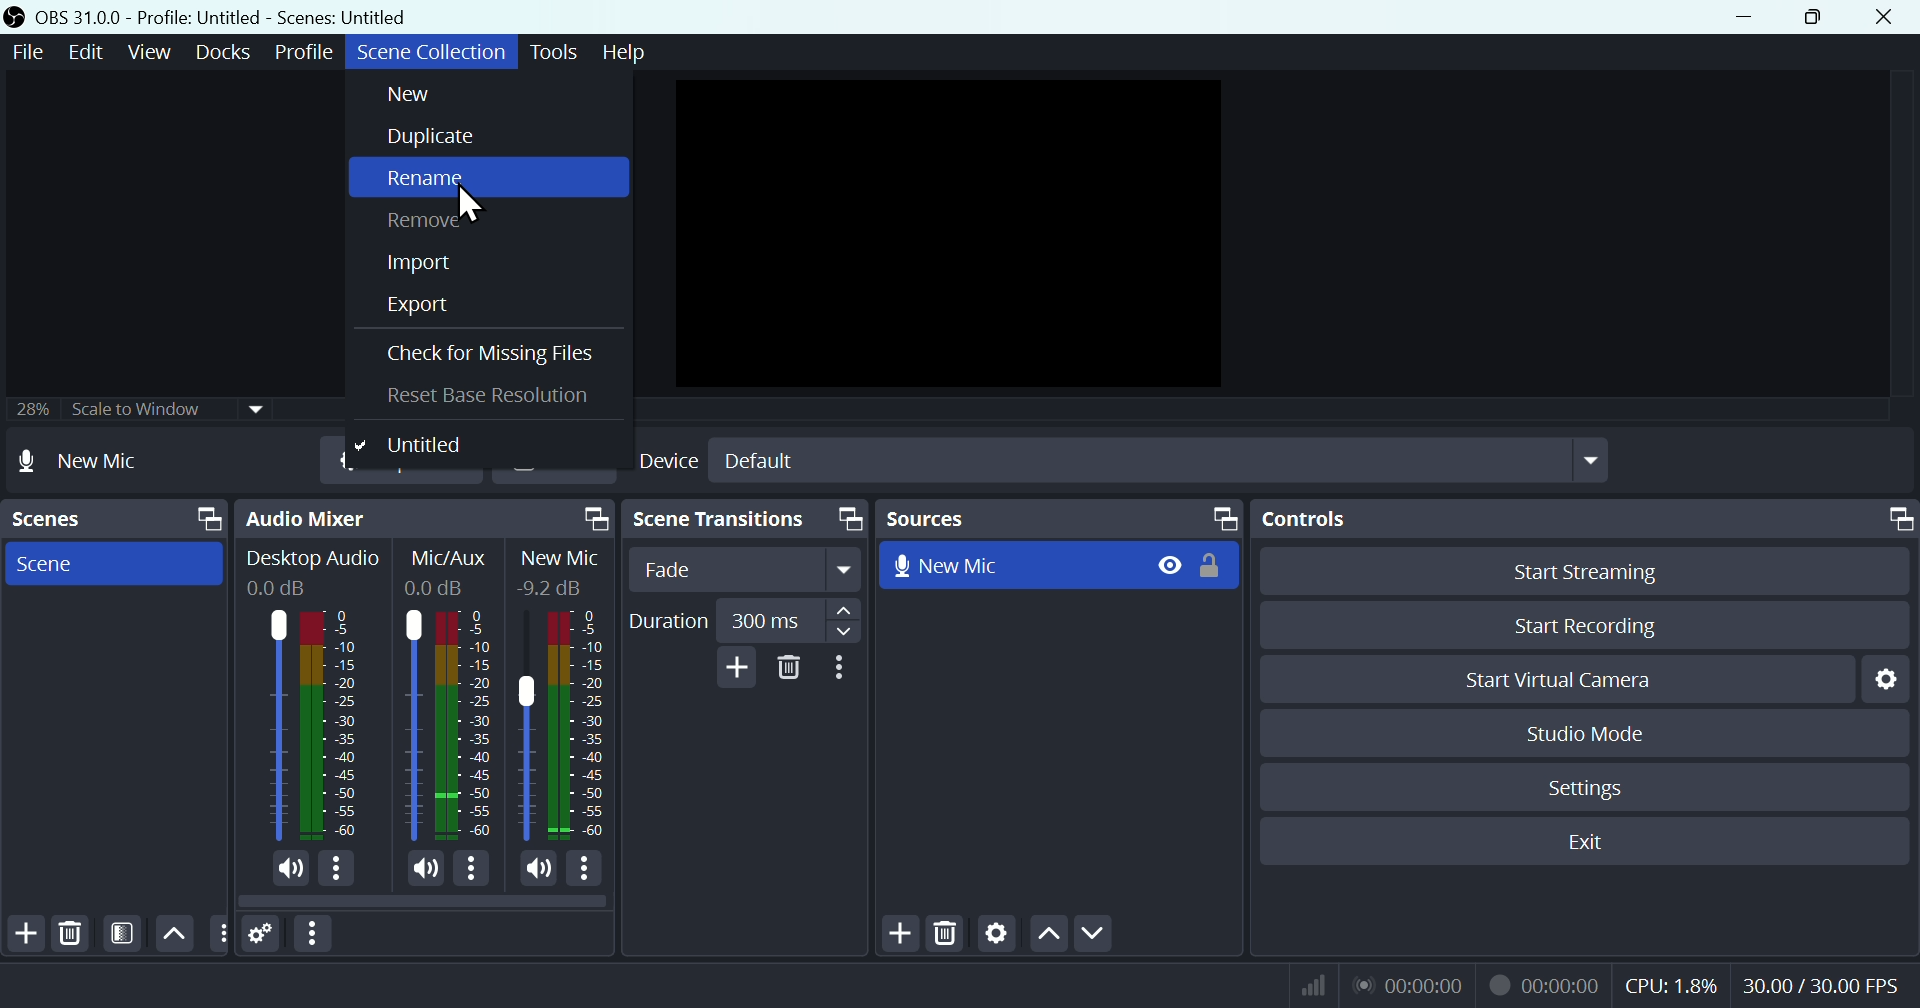 Image resolution: width=1920 pixels, height=1008 pixels. Describe the element at coordinates (417, 93) in the screenshot. I see `New` at that location.